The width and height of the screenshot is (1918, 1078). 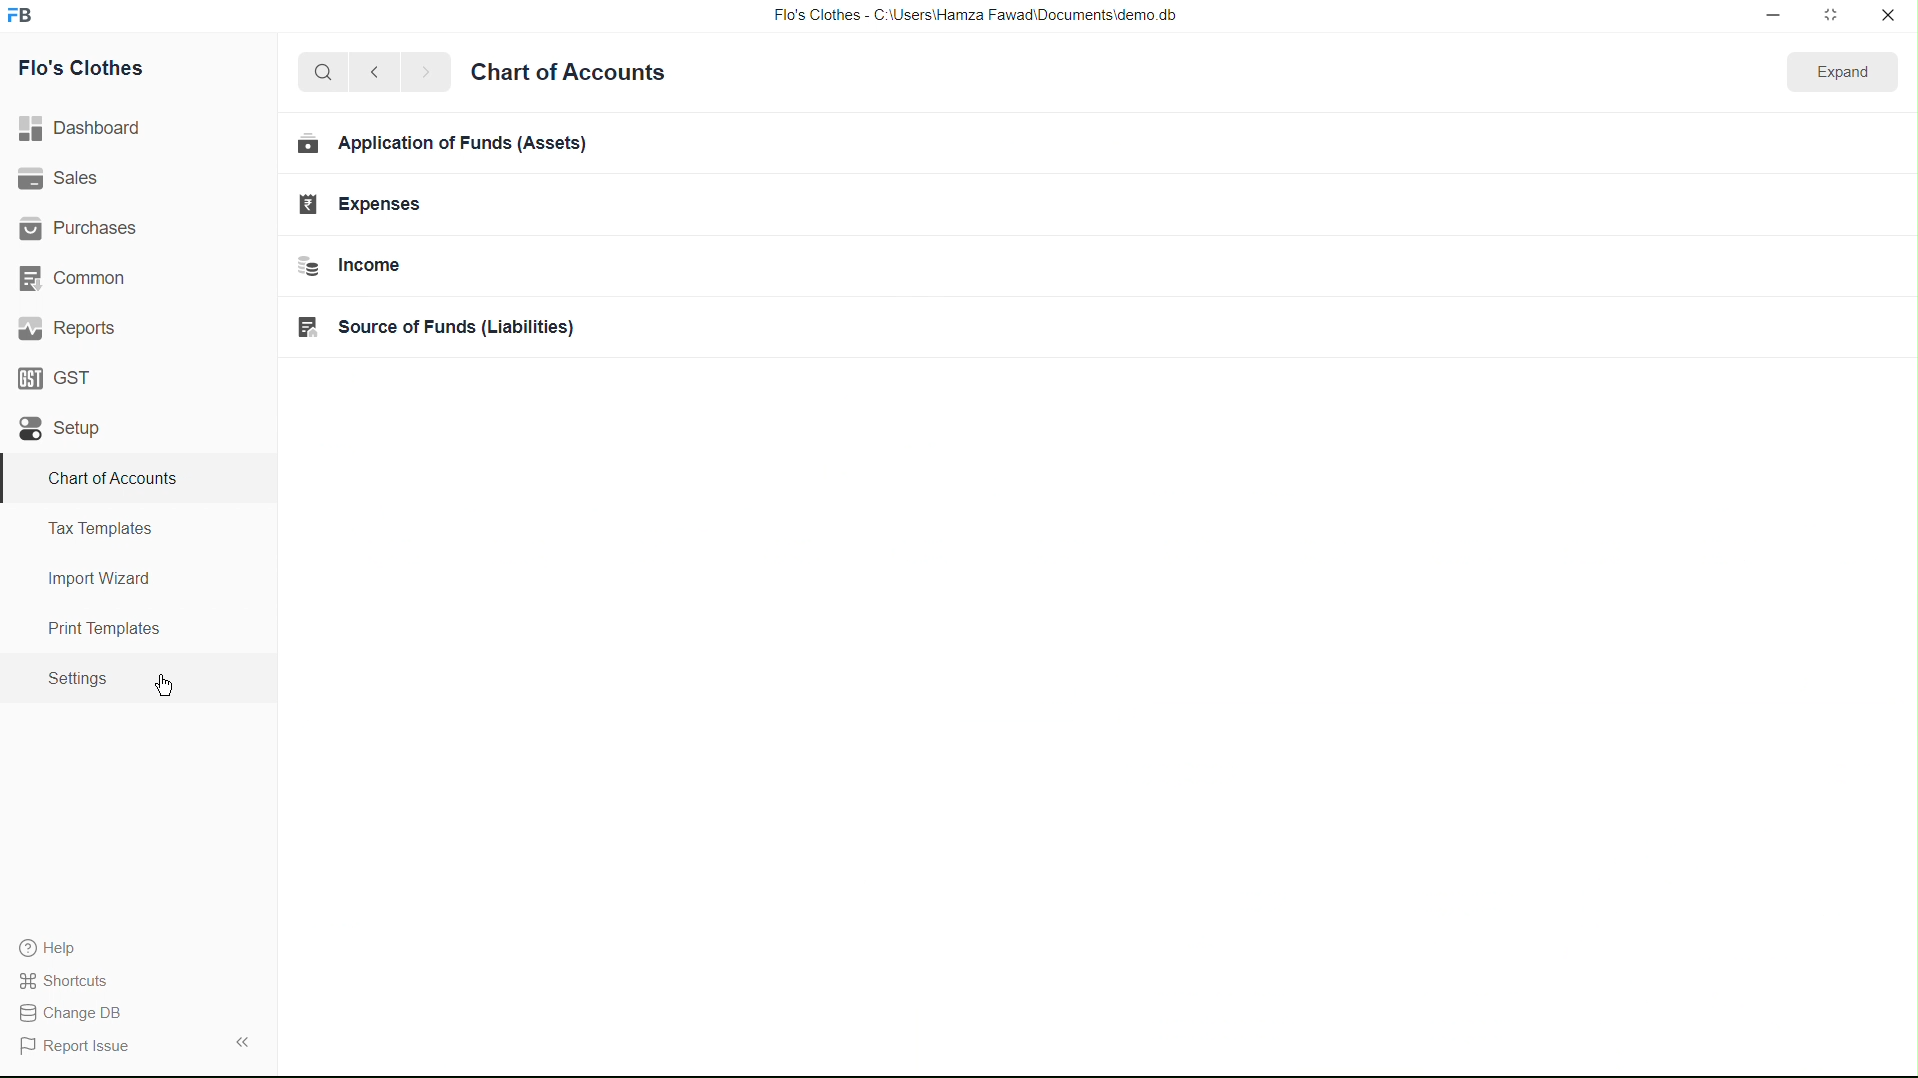 I want to click on Report Issue, so click(x=81, y=1047).